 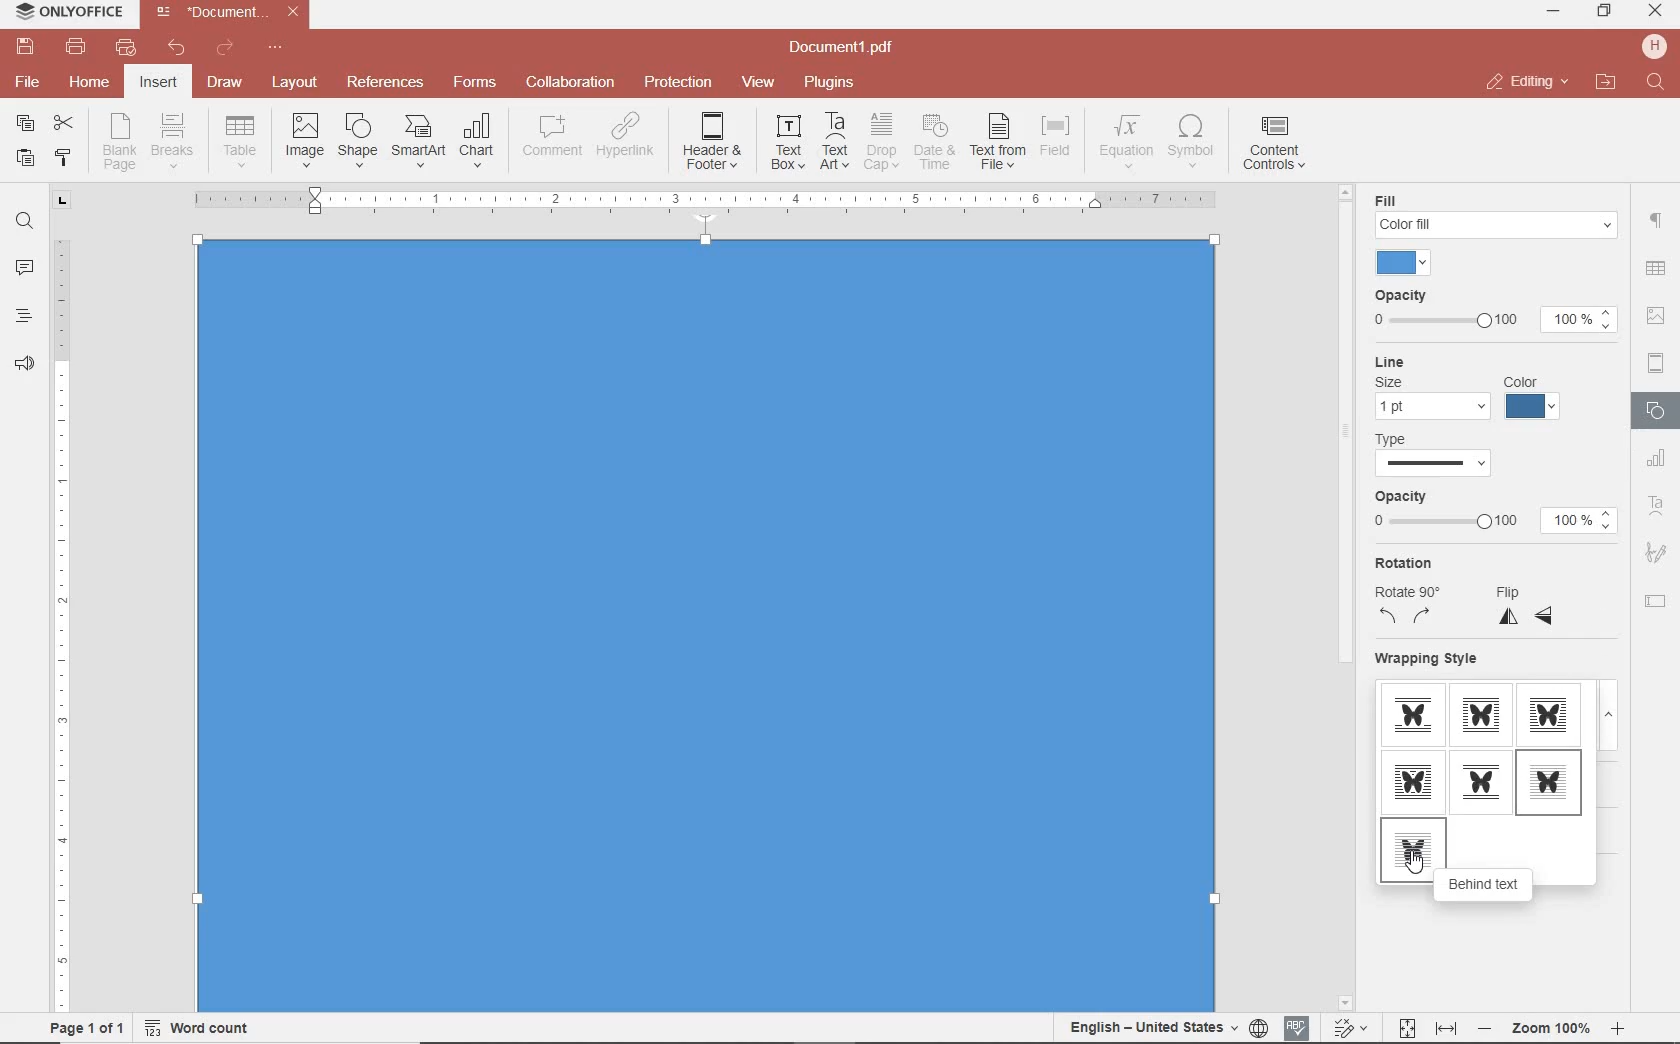 What do you see at coordinates (1657, 364) in the screenshot?
I see `HEADERS & FOOTERS` at bounding box center [1657, 364].